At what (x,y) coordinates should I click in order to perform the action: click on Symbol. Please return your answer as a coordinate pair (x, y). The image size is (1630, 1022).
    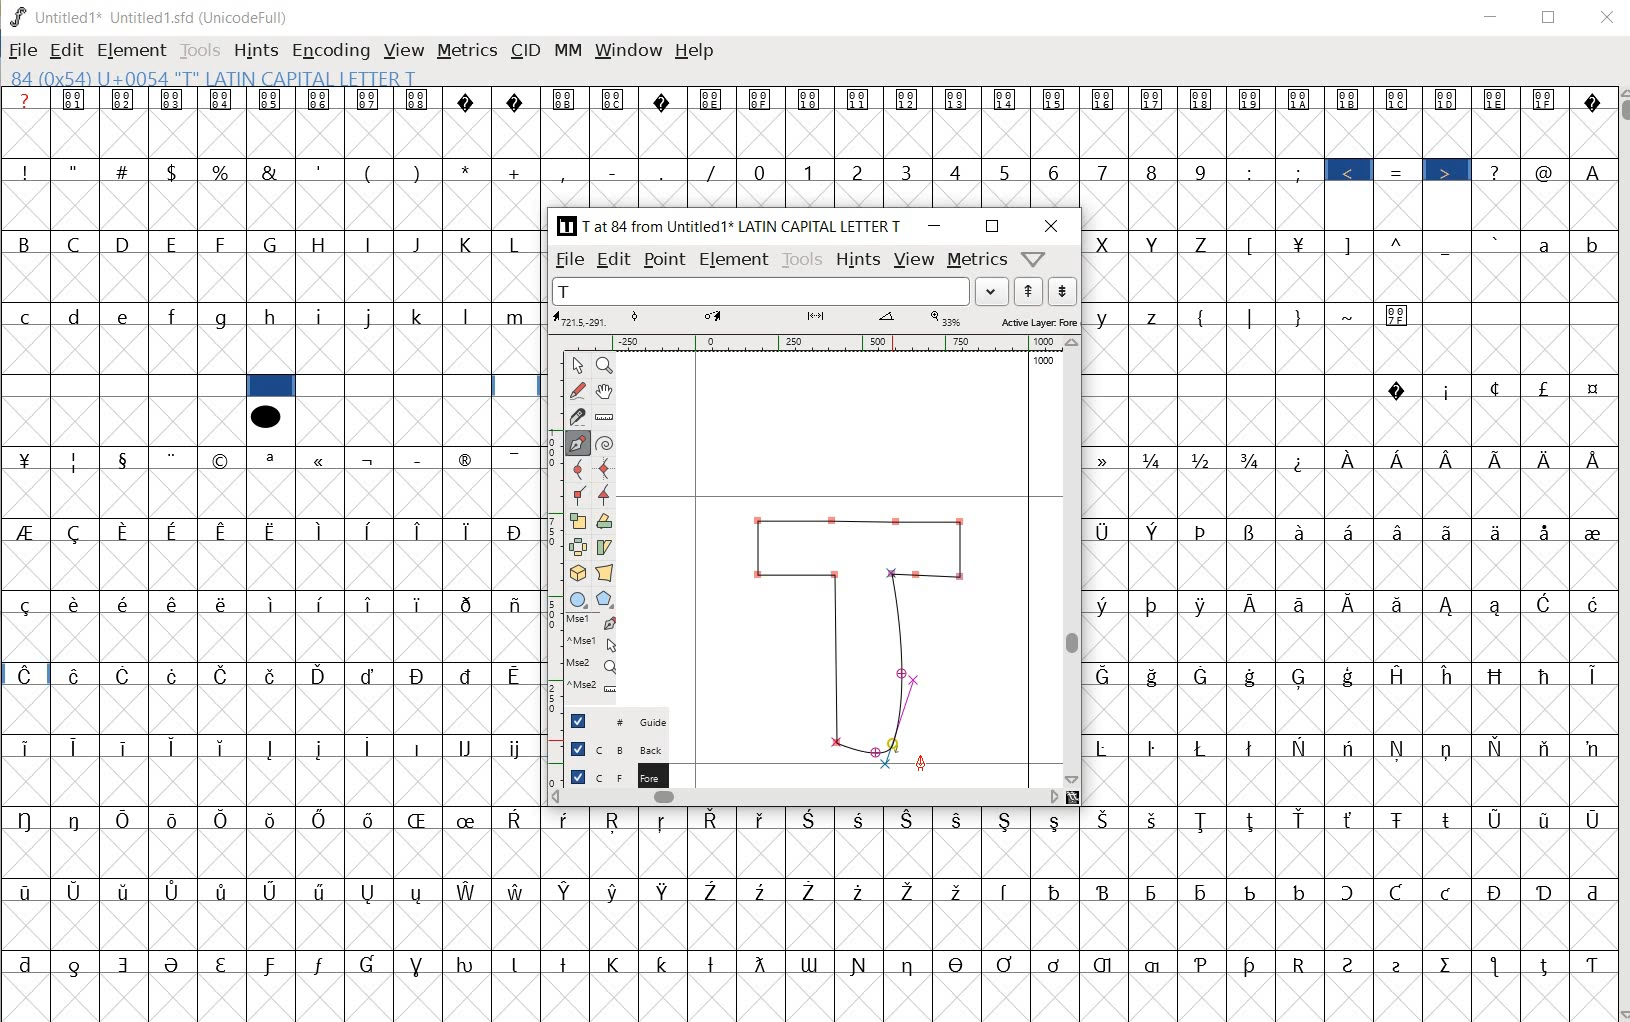
    Looking at the image, I should click on (322, 749).